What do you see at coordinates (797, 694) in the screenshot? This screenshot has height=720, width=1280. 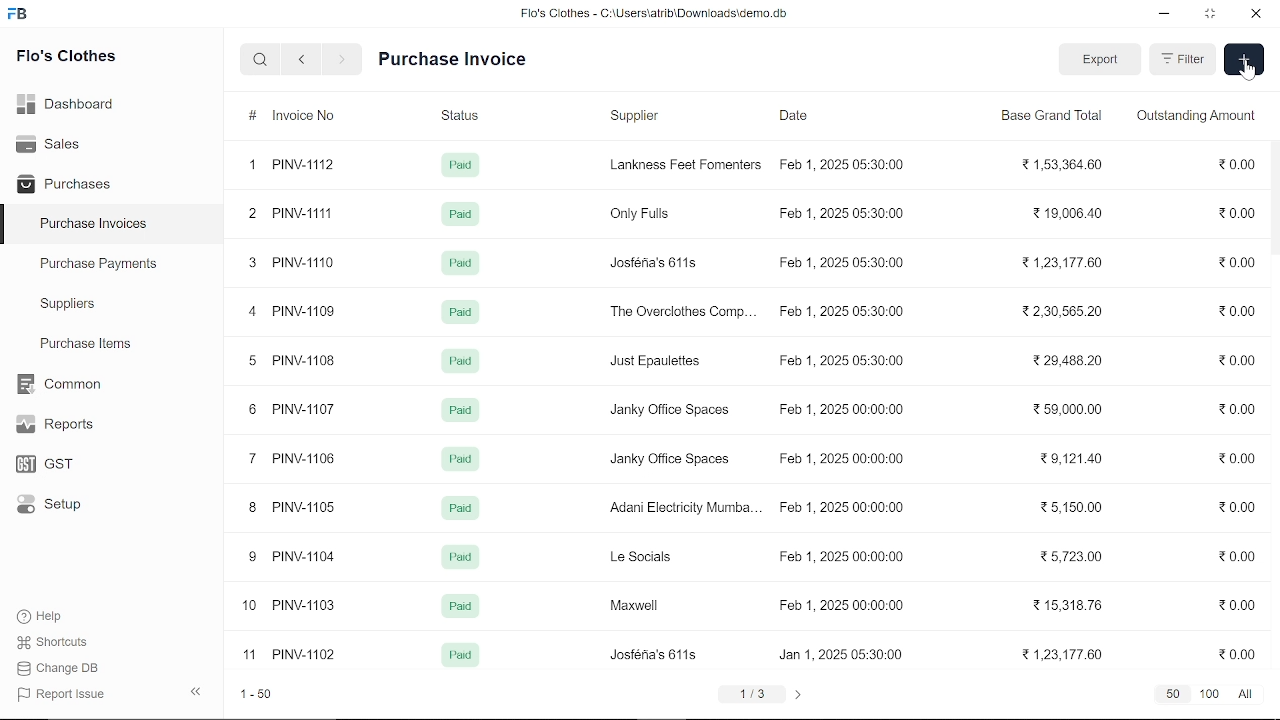 I see `next page` at bounding box center [797, 694].